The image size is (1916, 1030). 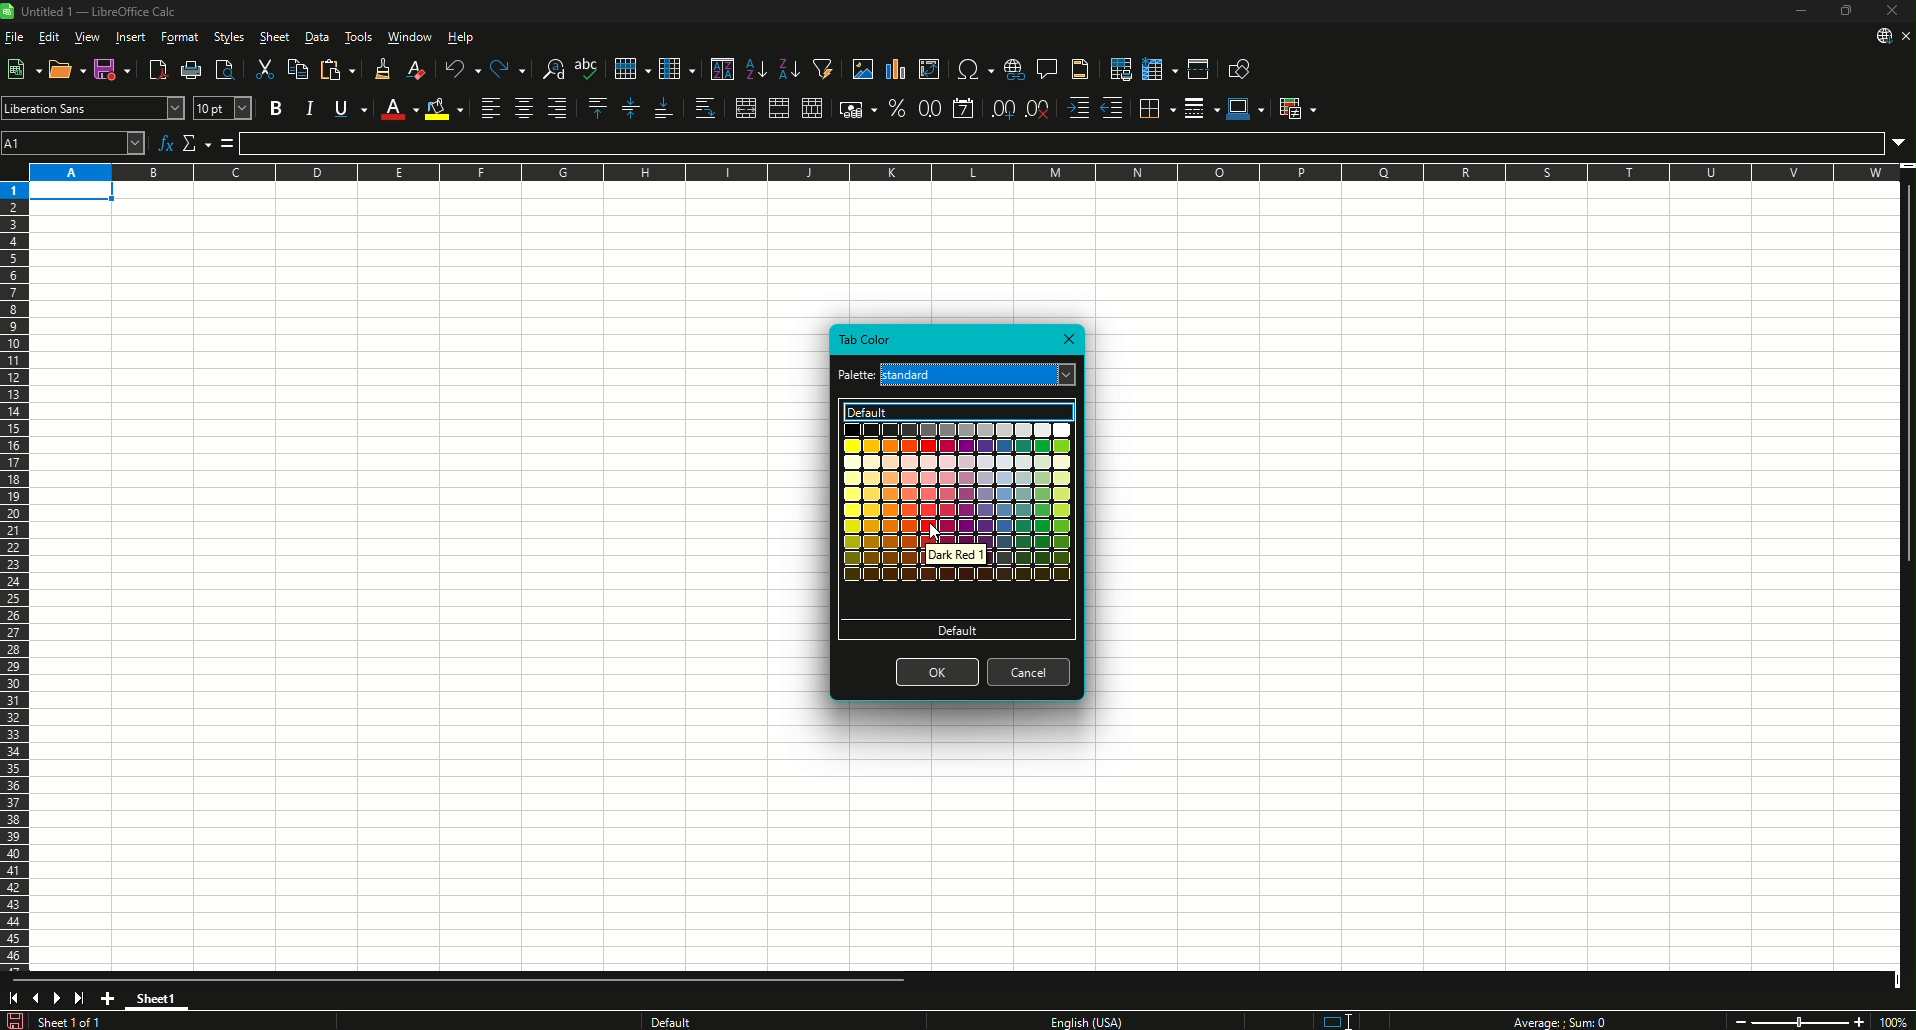 I want to click on Insert Hyperlink, so click(x=1014, y=69).